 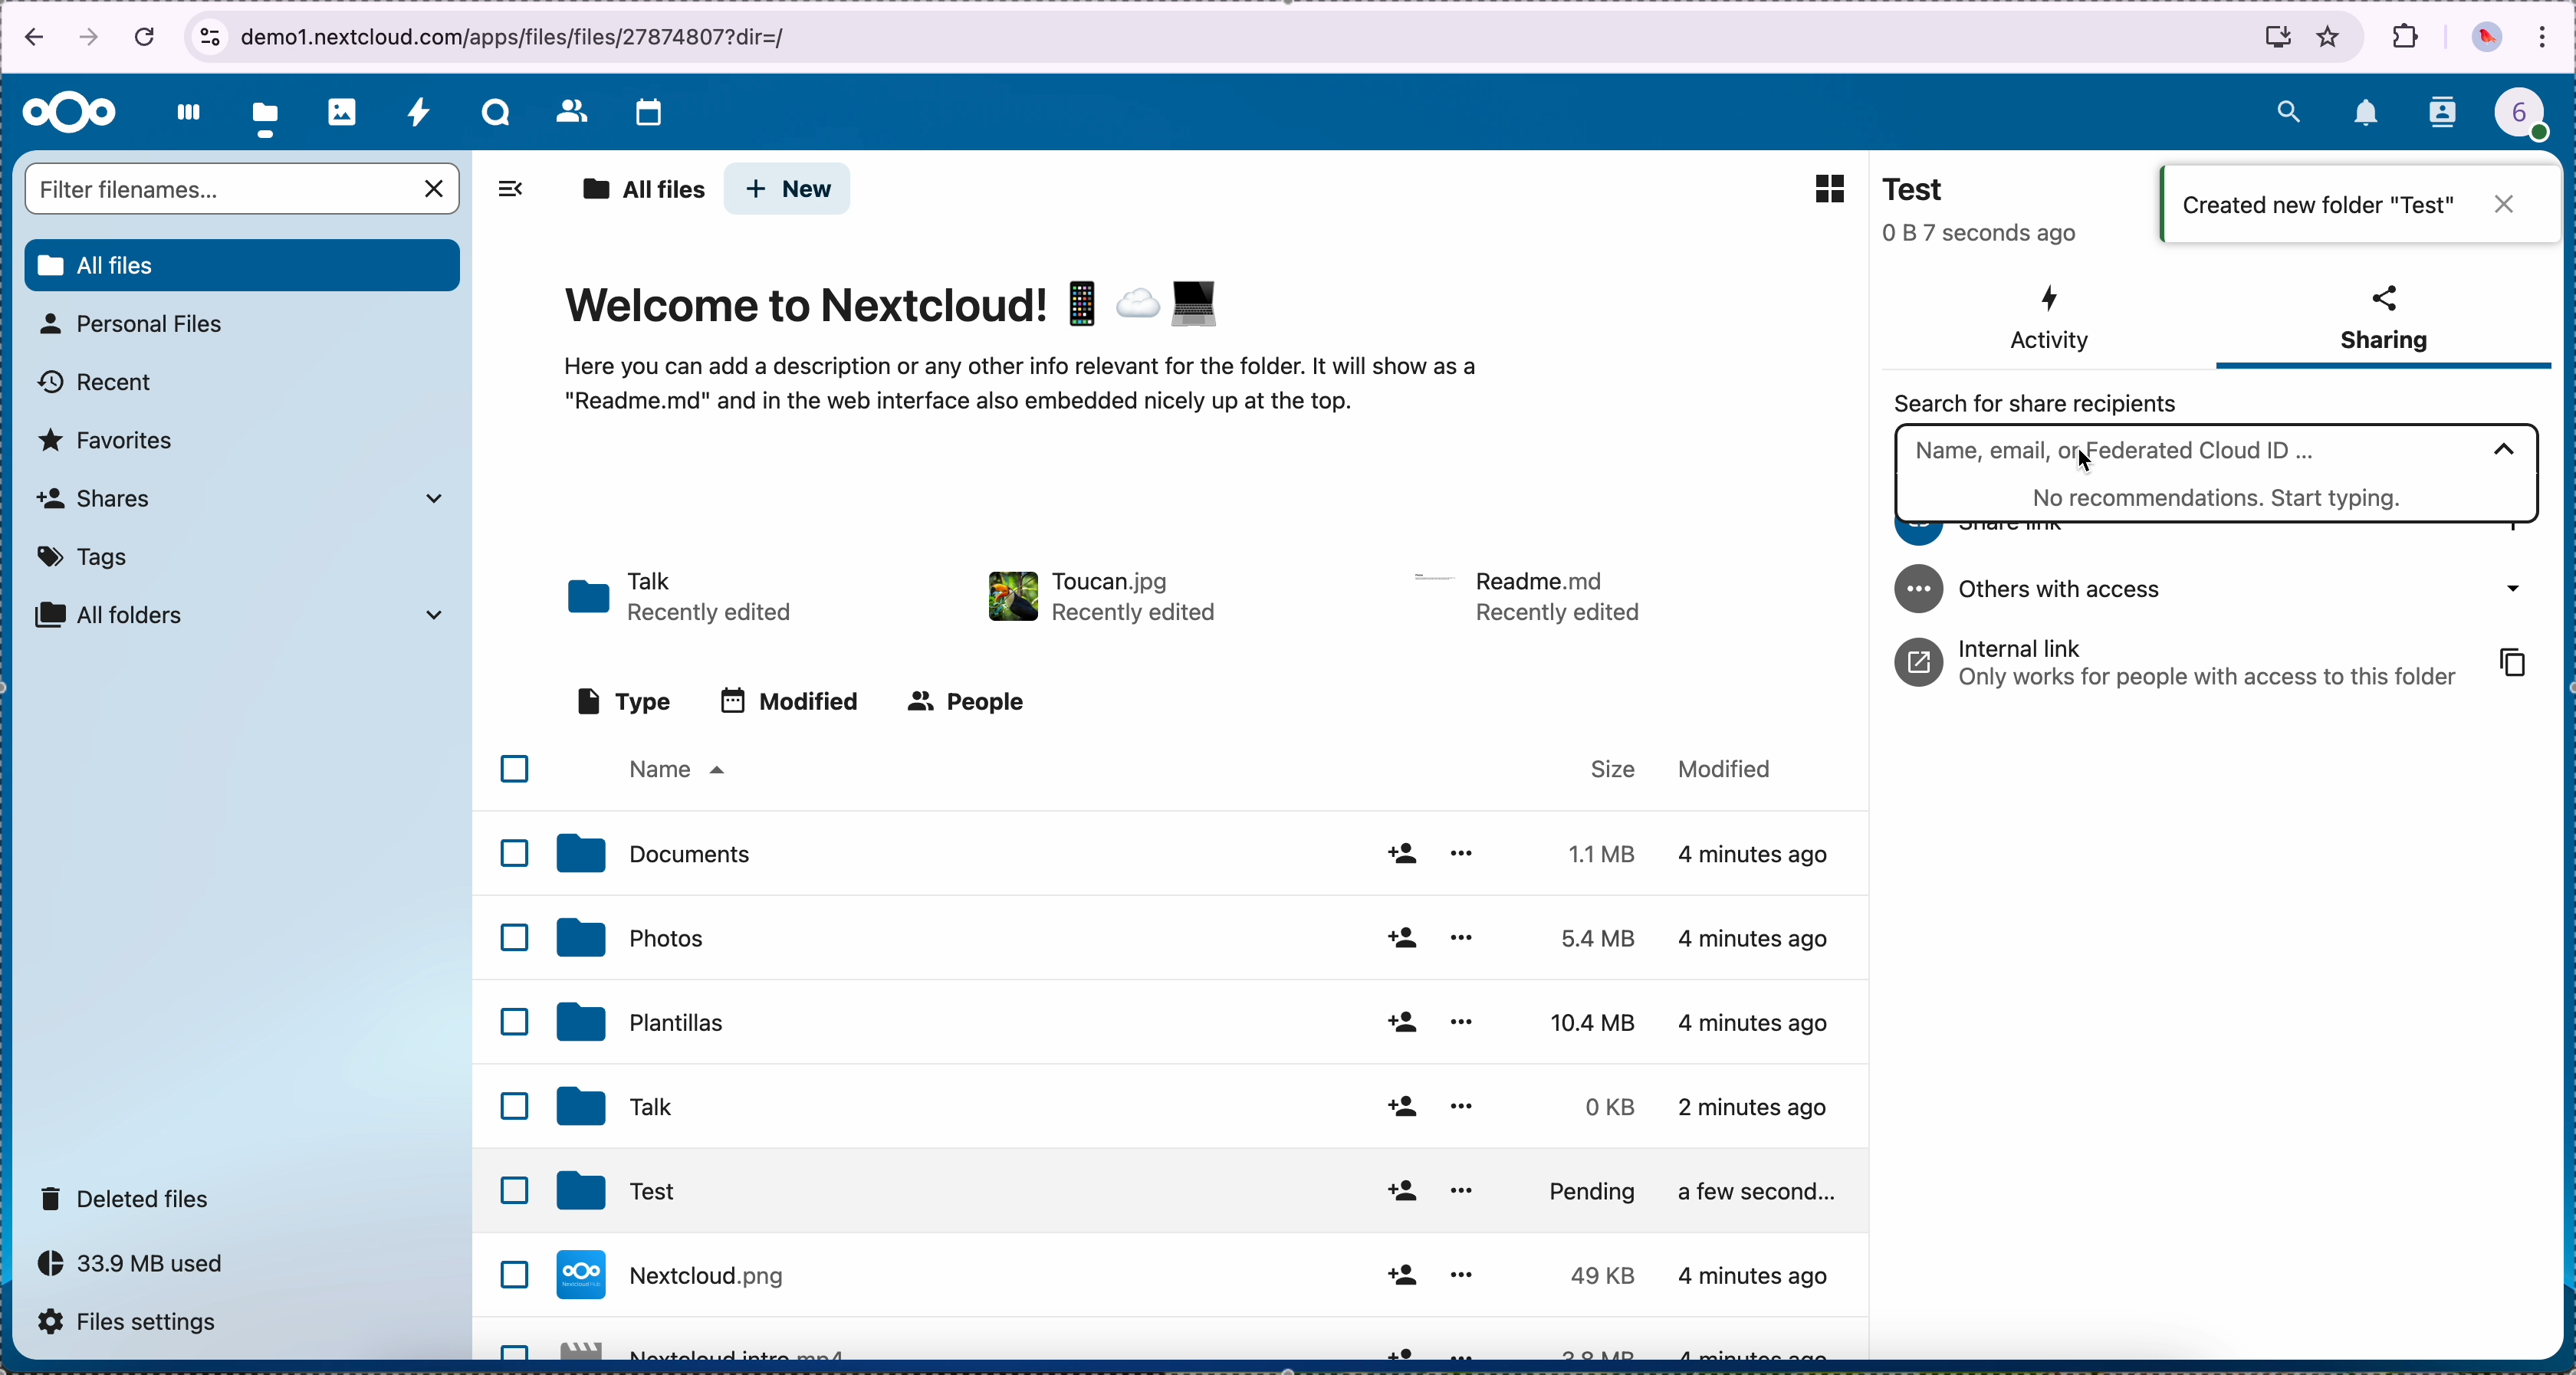 What do you see at coordinates (98, 383) in the screenshot?
I see `recent` at bounding box center [98, 383].